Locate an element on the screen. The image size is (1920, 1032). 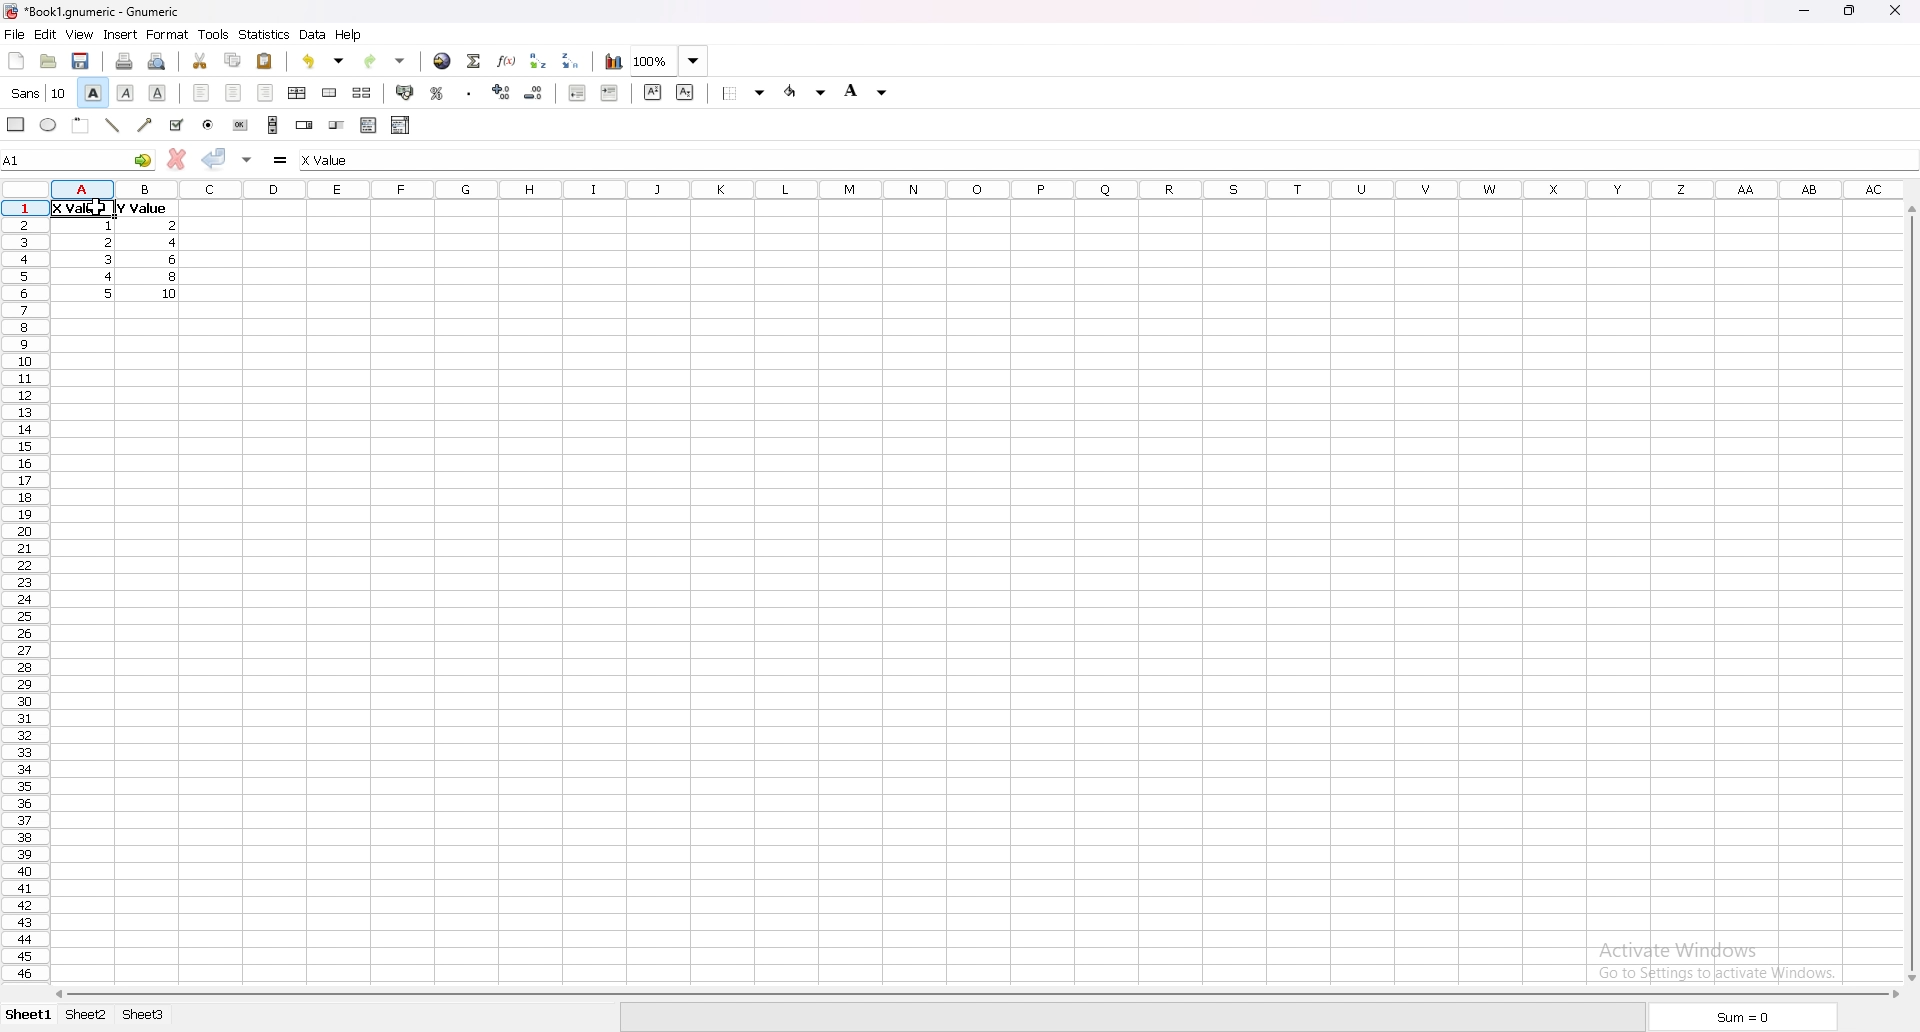
file is located at coordinates (14, 35).